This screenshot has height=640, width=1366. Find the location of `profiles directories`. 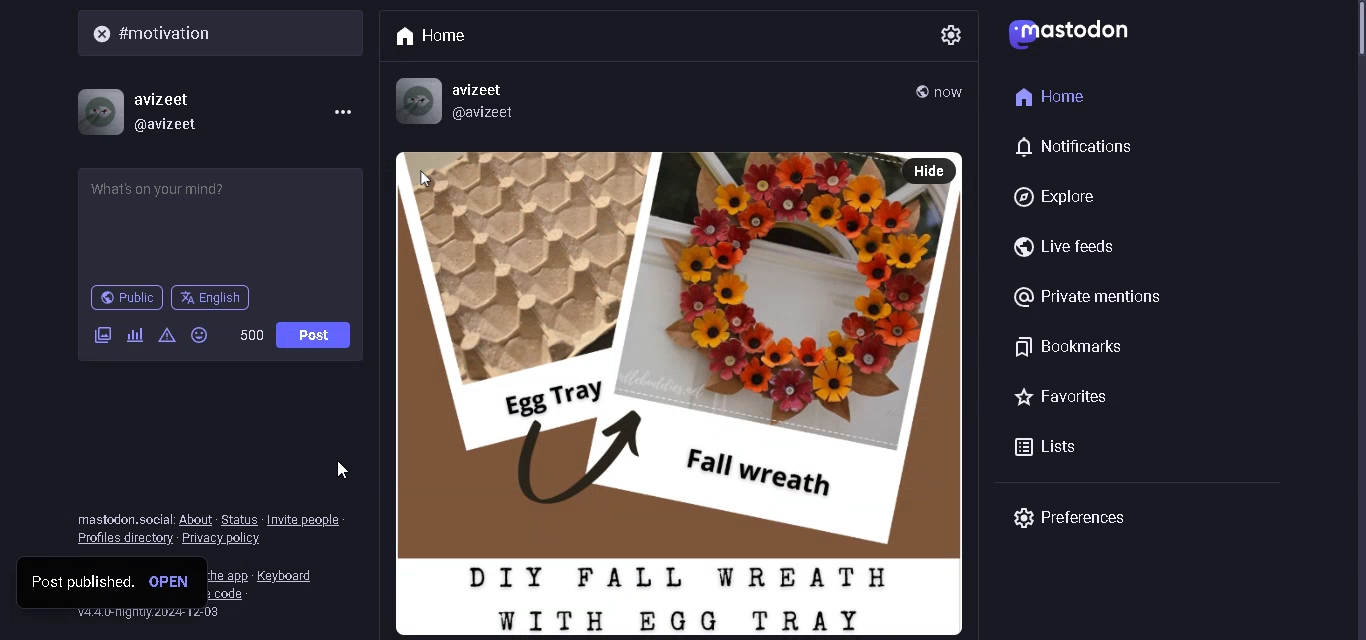

profiles directories is located at coordinates (125, 540).